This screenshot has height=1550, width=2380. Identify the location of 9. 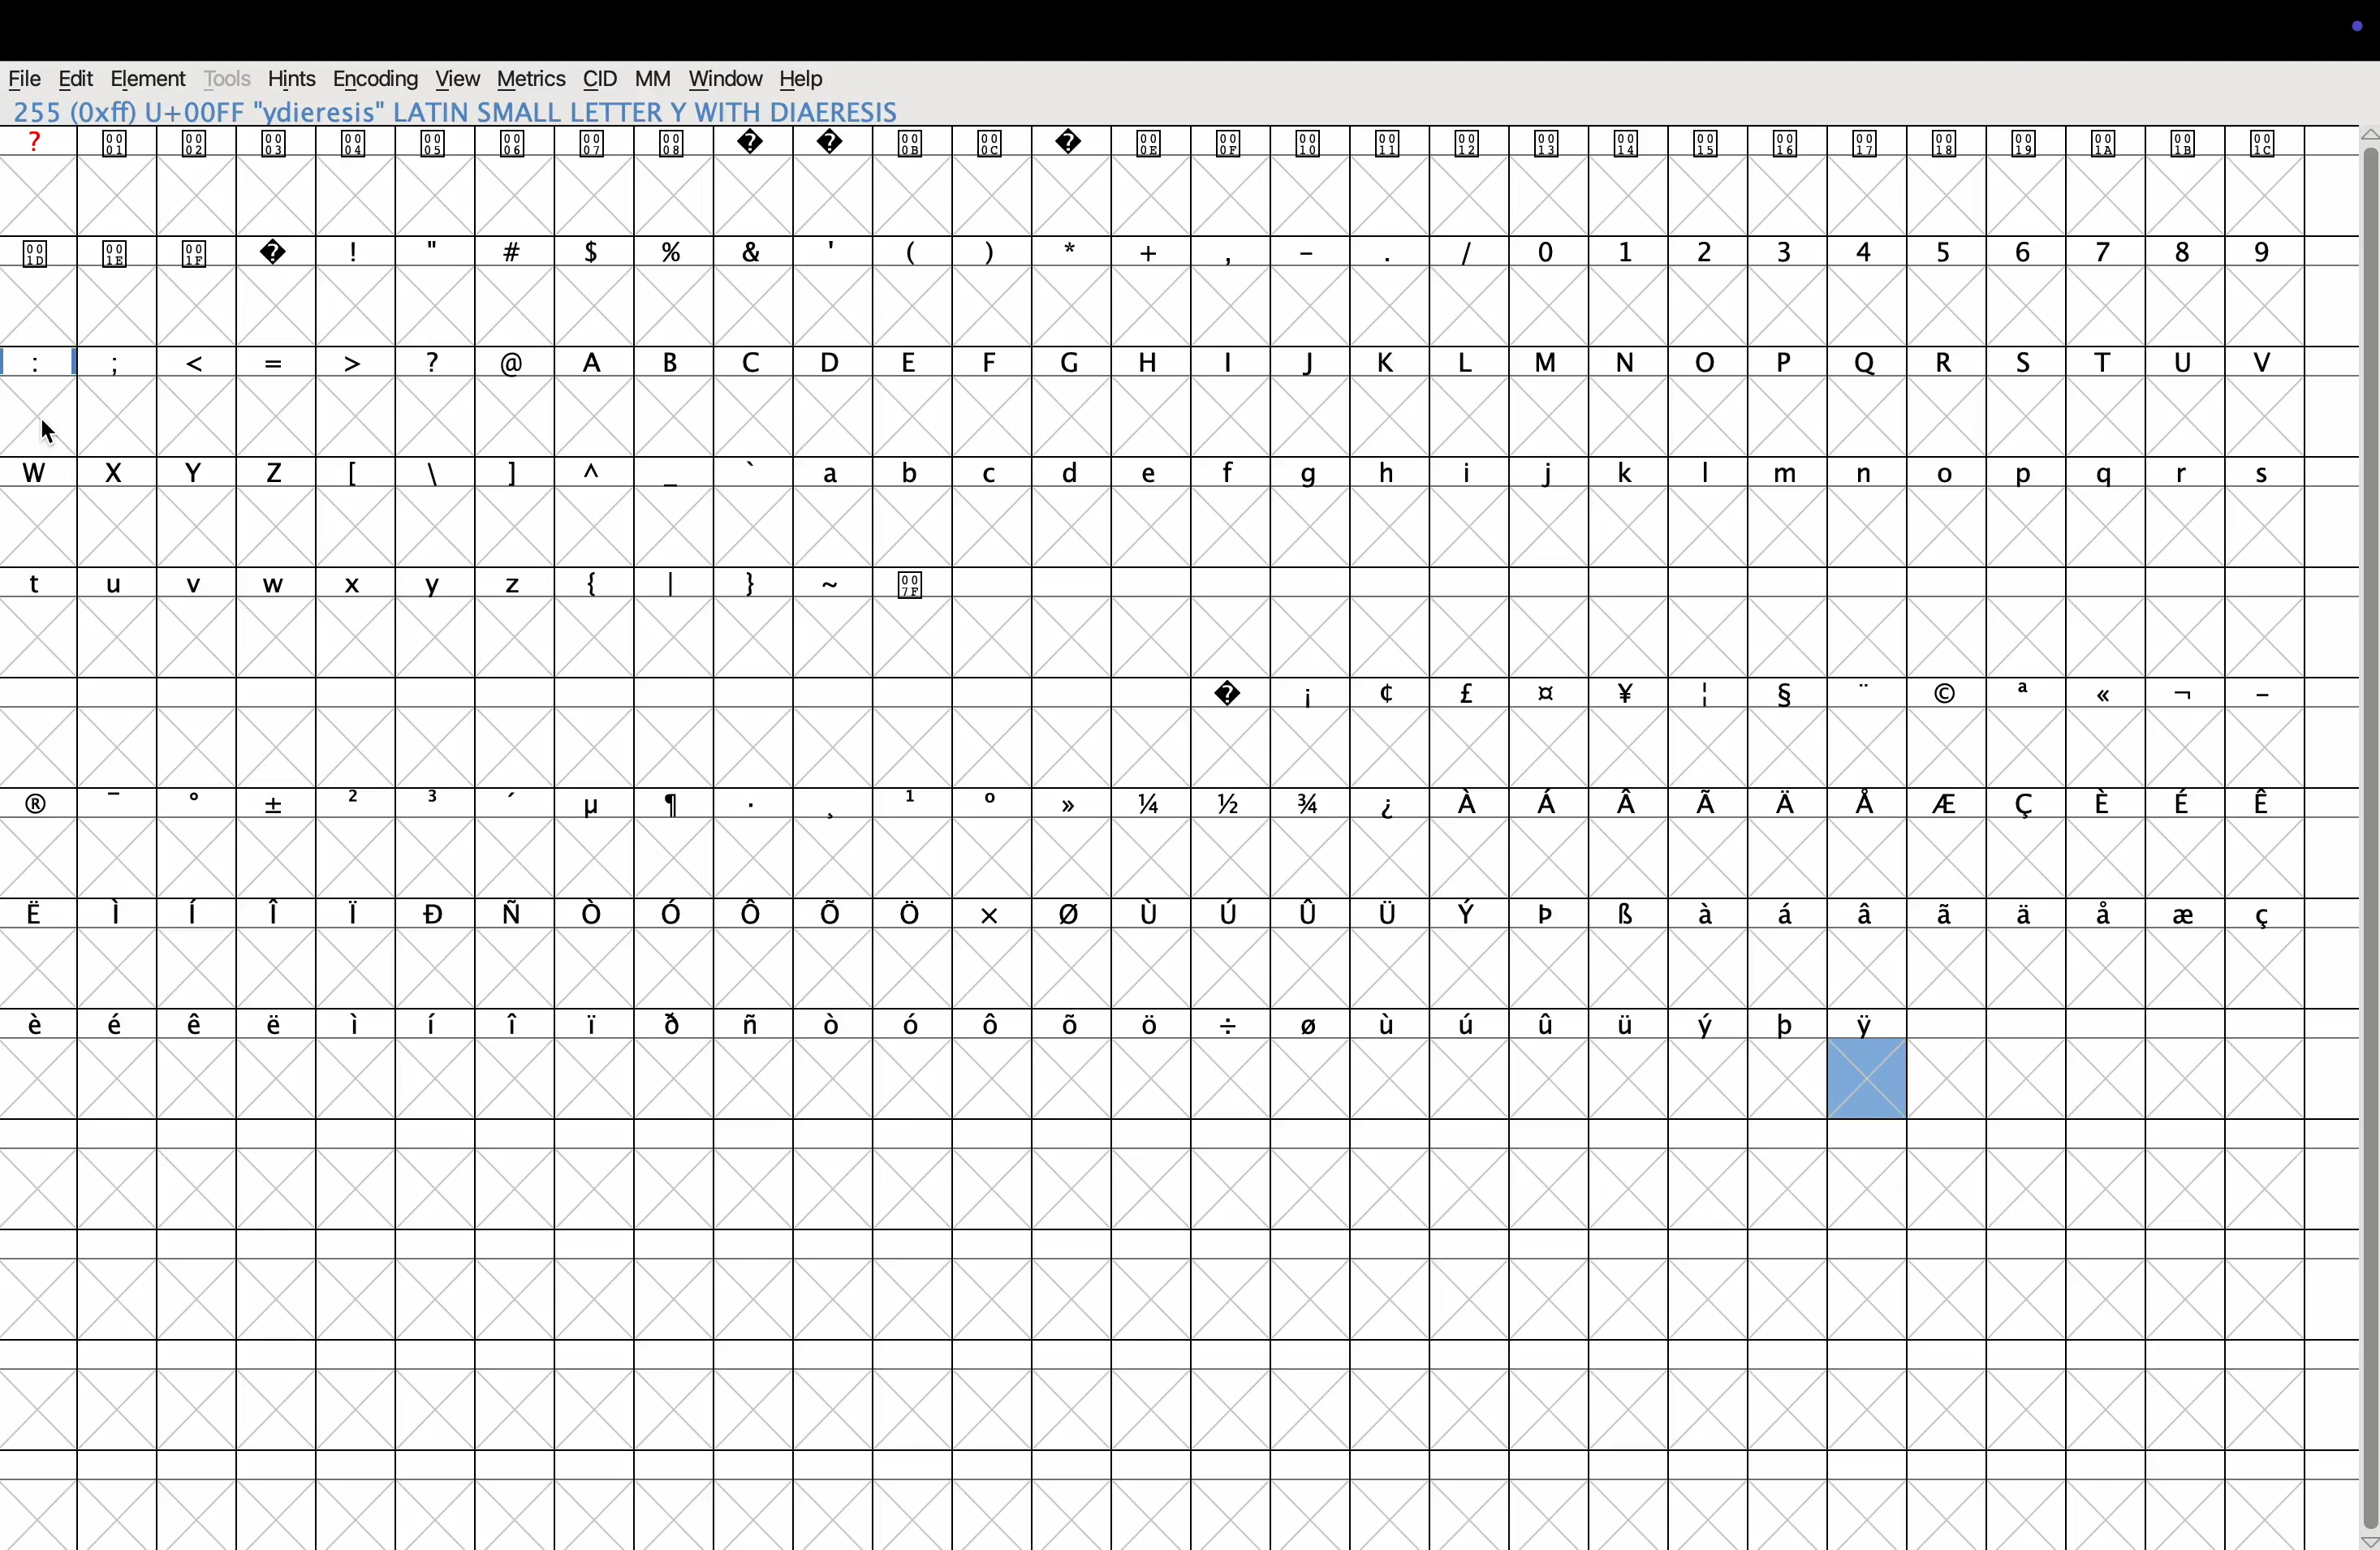
(2262, 291).